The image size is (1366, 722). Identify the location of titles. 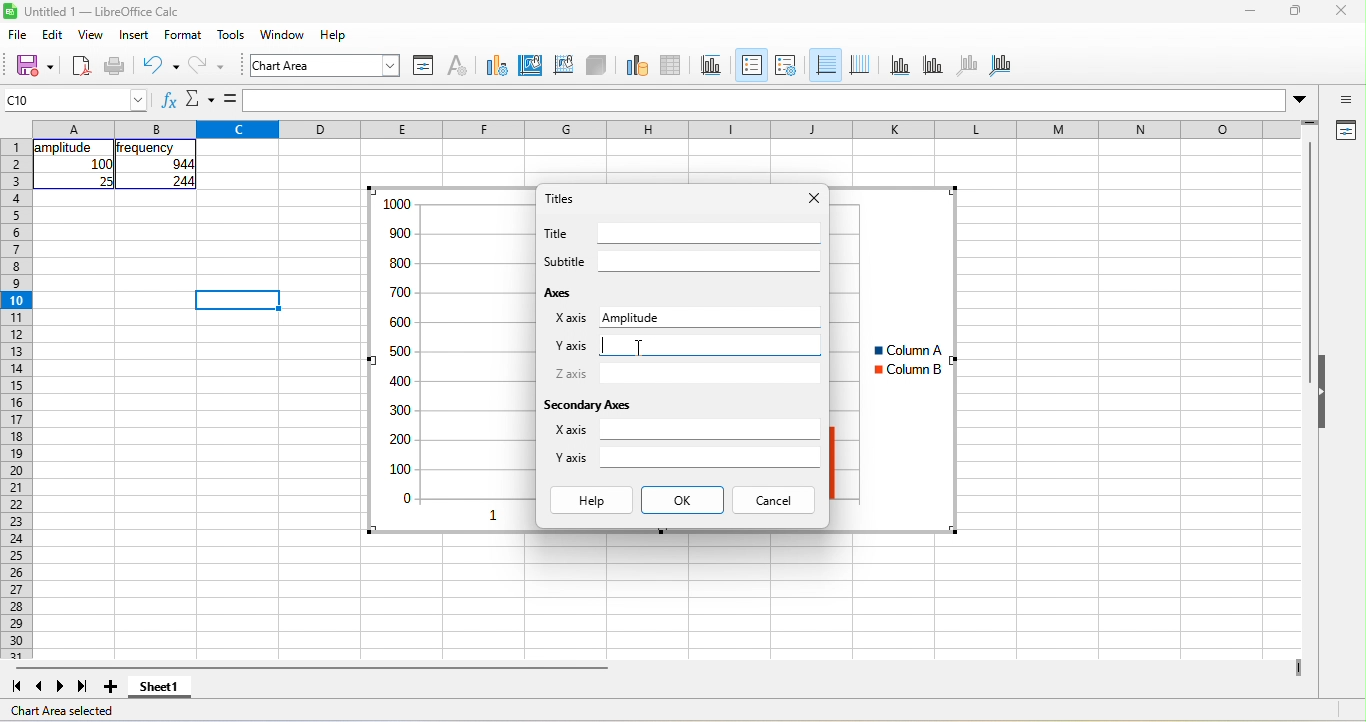
(712, 66).